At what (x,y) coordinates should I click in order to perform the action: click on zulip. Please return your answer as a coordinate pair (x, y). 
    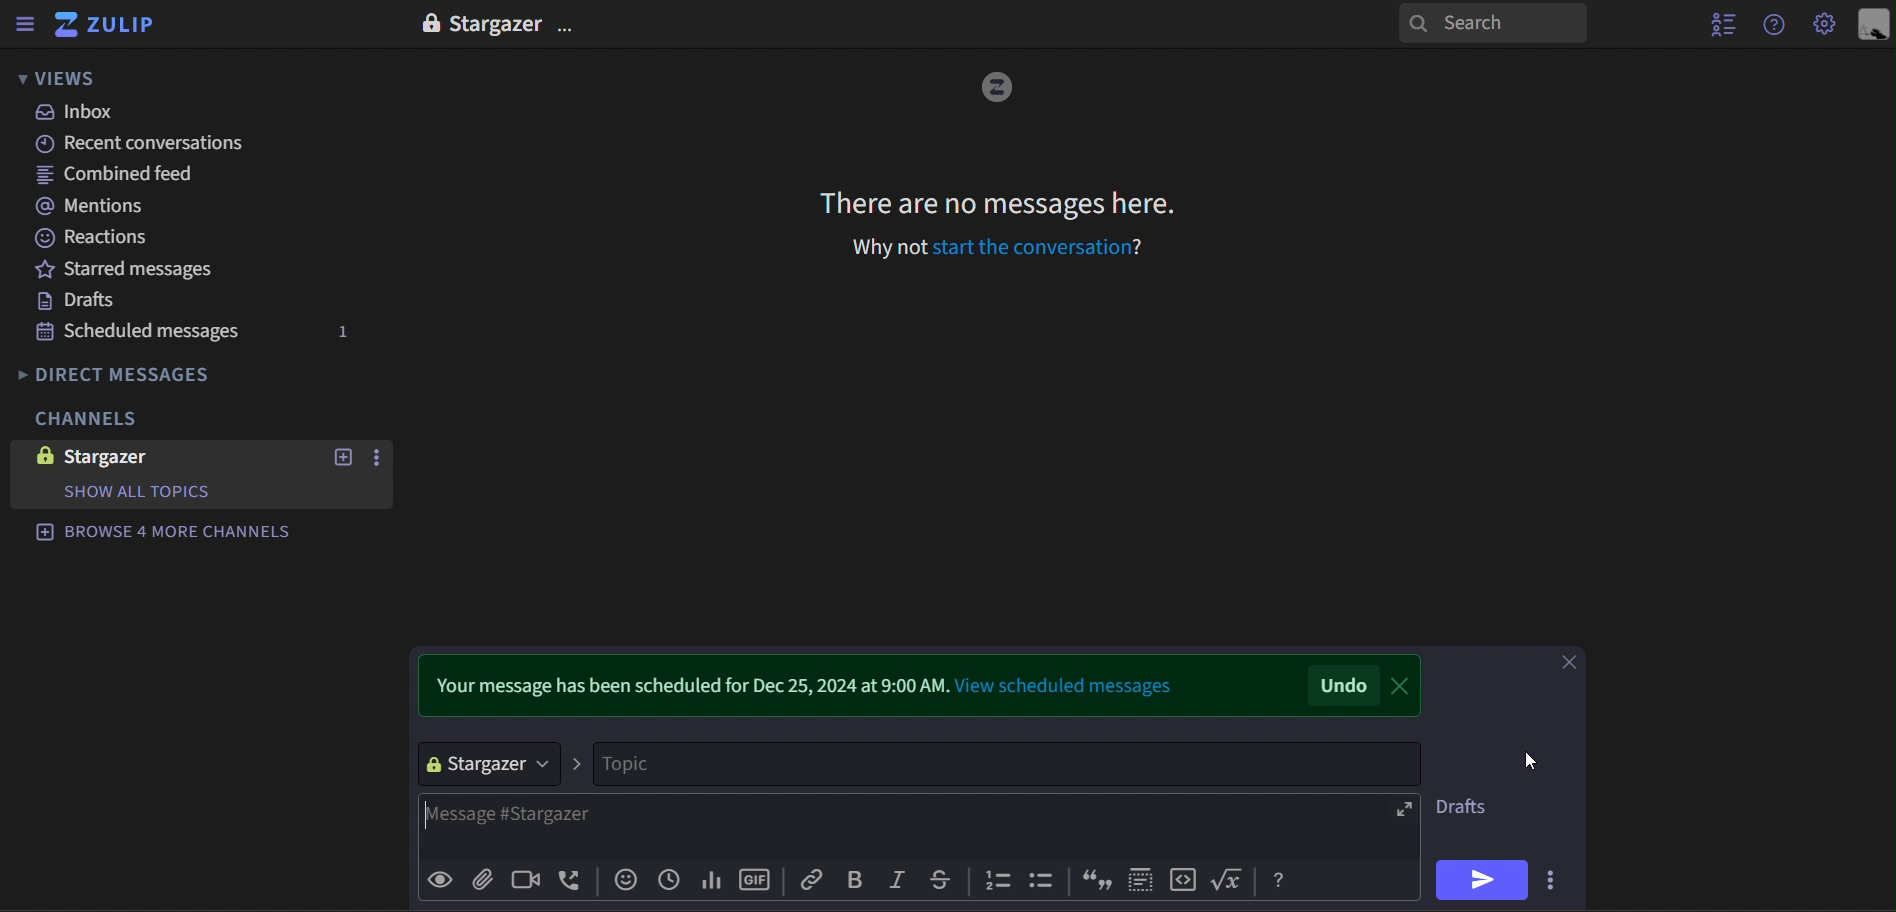
    Looking at the image, I should click on (108, 25).